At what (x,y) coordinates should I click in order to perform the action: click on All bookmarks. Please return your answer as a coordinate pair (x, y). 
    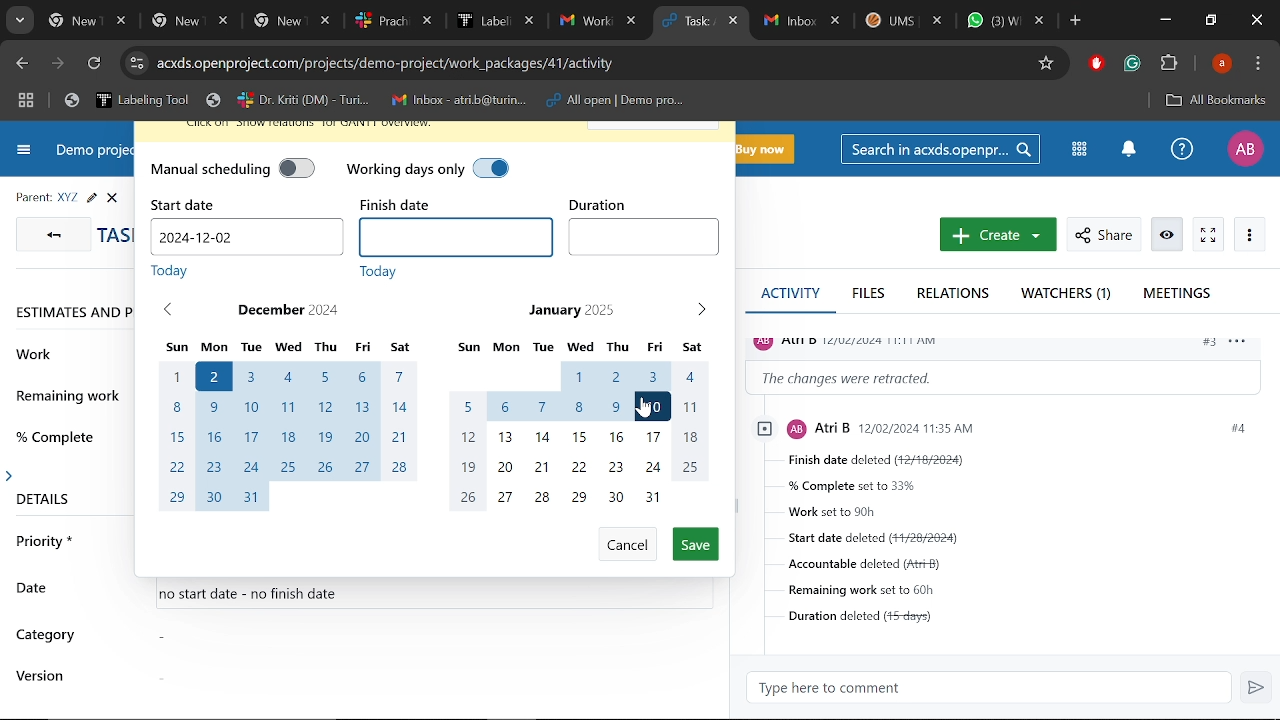
    Looking at the image, I should click on (1215, 101).